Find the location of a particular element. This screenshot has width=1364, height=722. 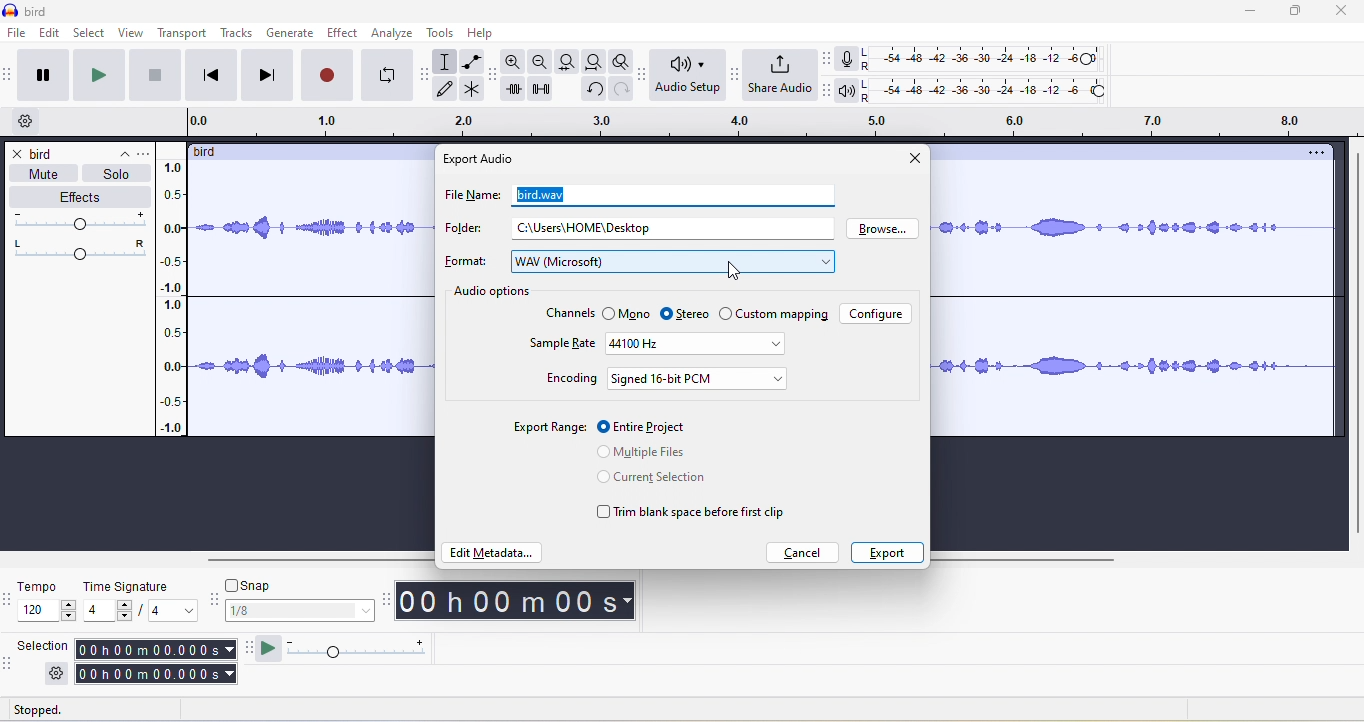

signed 16 bit pcm is located at coordinates (700, 378).